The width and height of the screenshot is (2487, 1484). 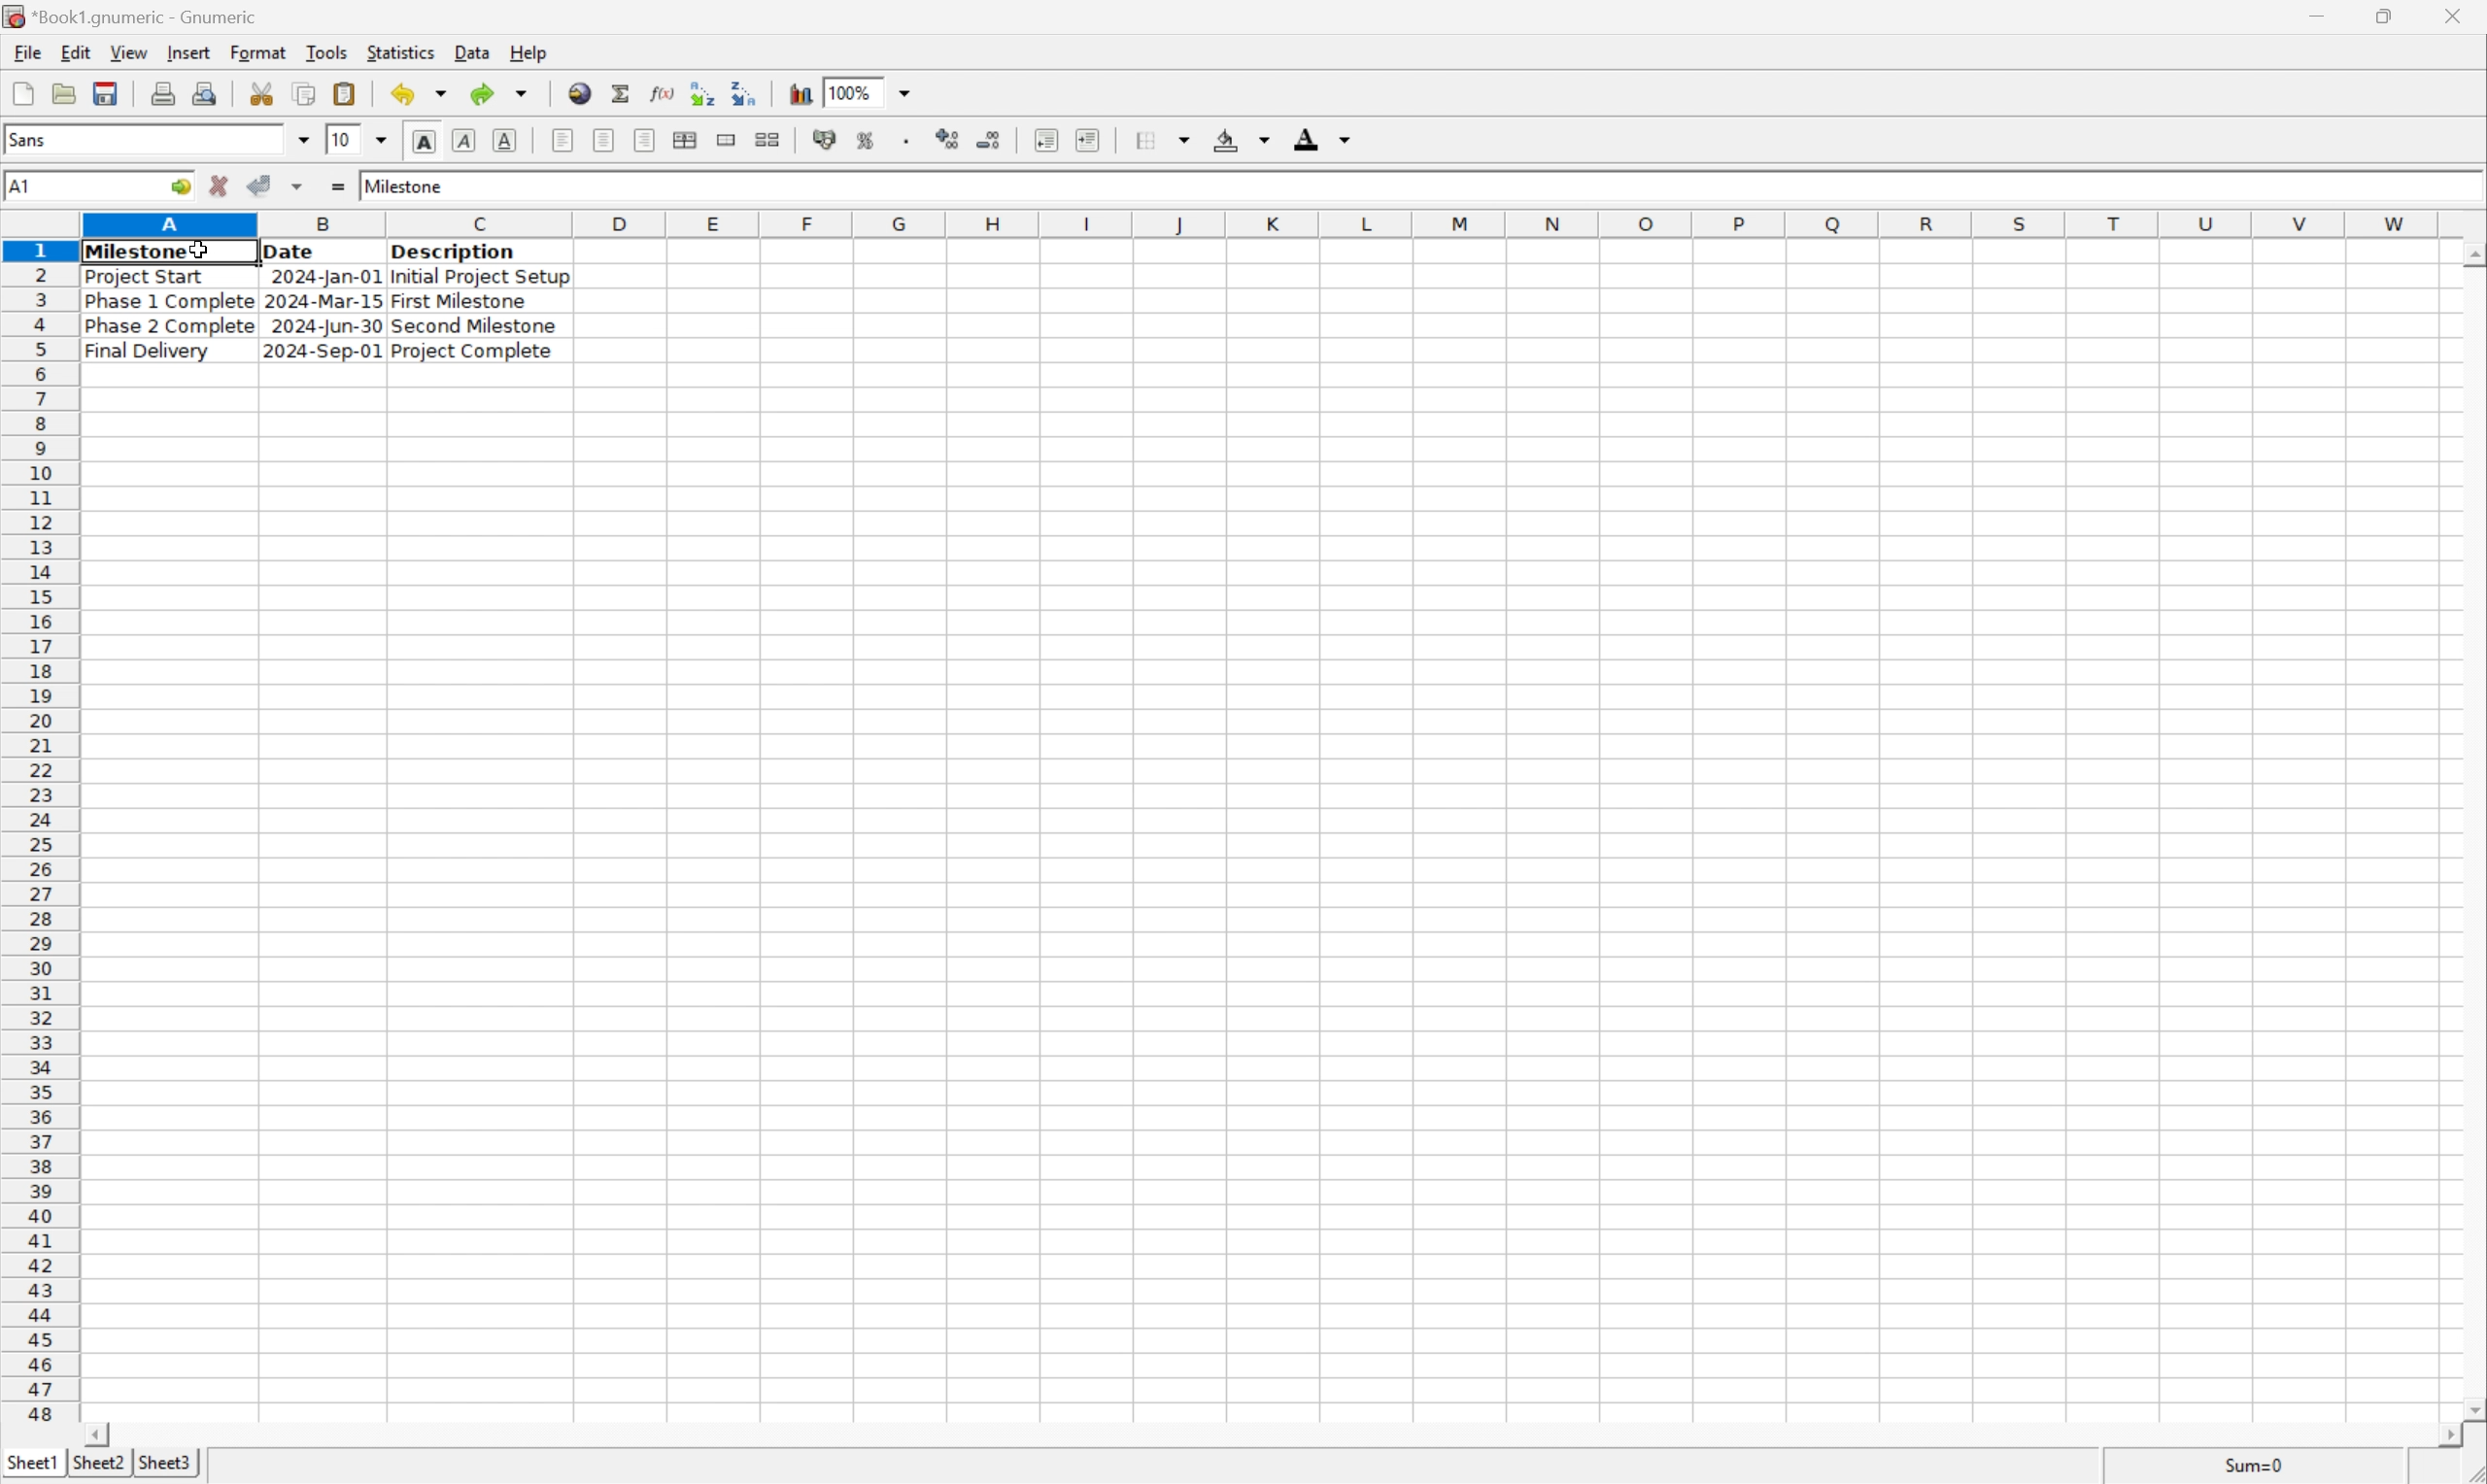 What do you see at coordinates (529, 50) in the screenshot?
I see `help` at bounding box center [529, 50].